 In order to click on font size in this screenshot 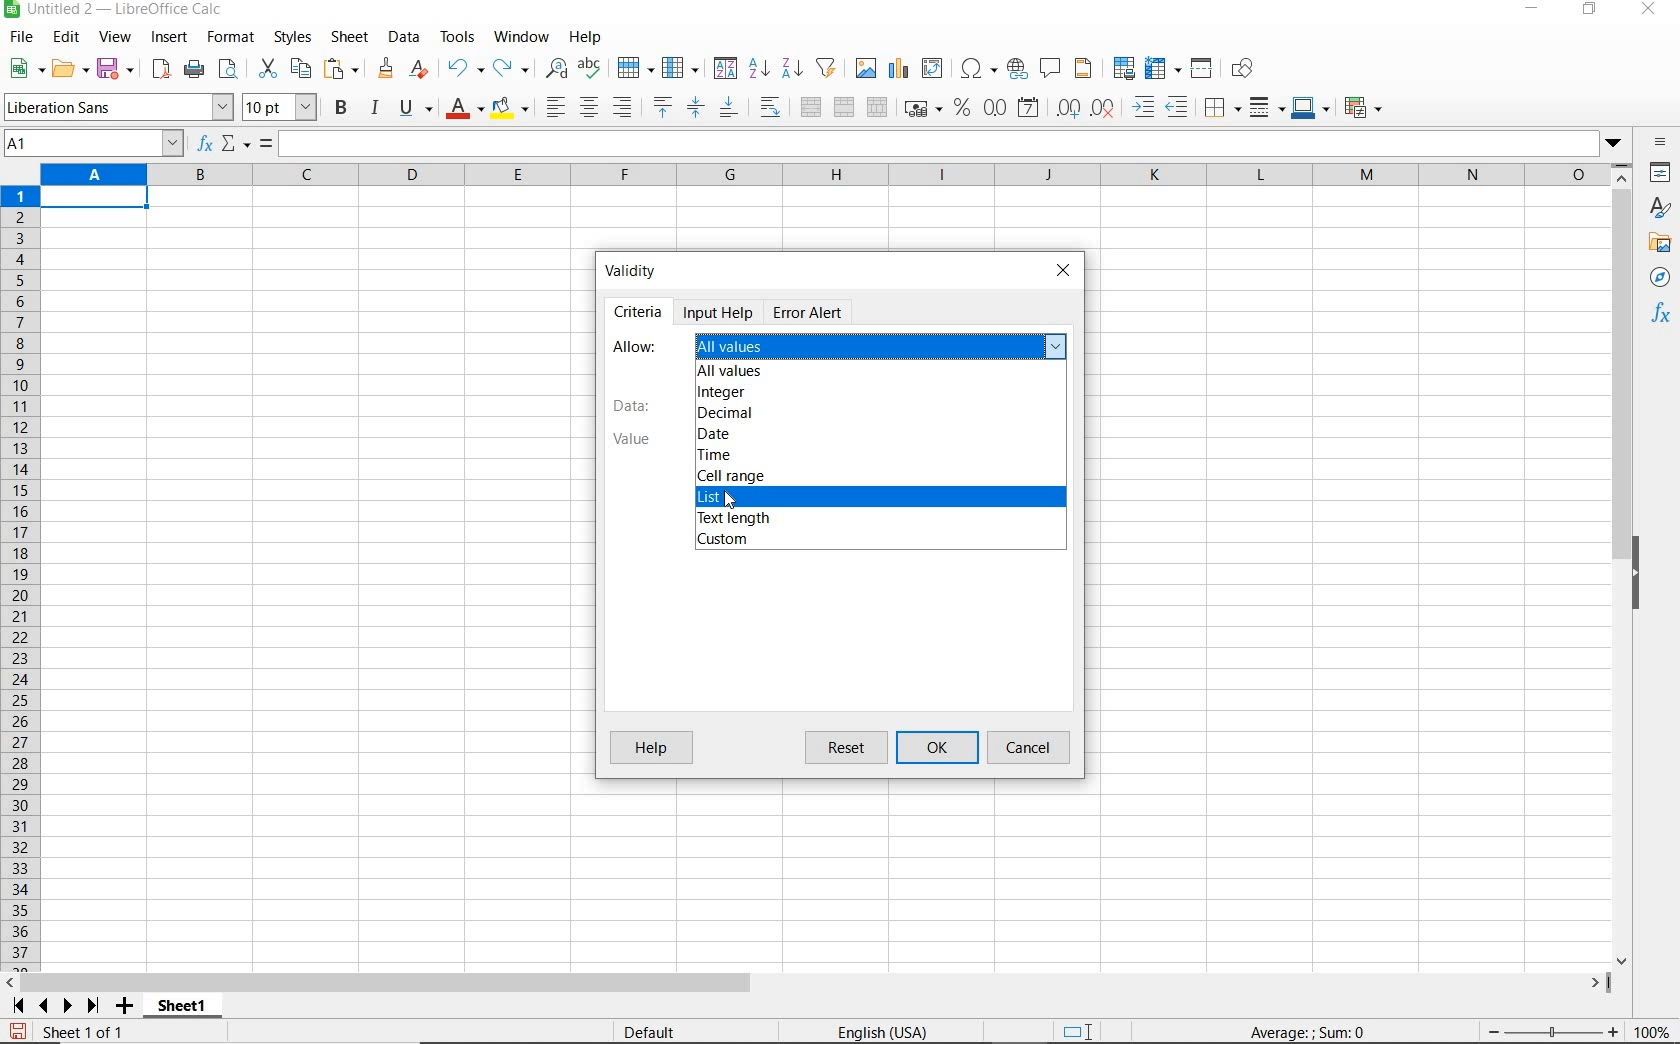, I will do `click(280, 107)`.